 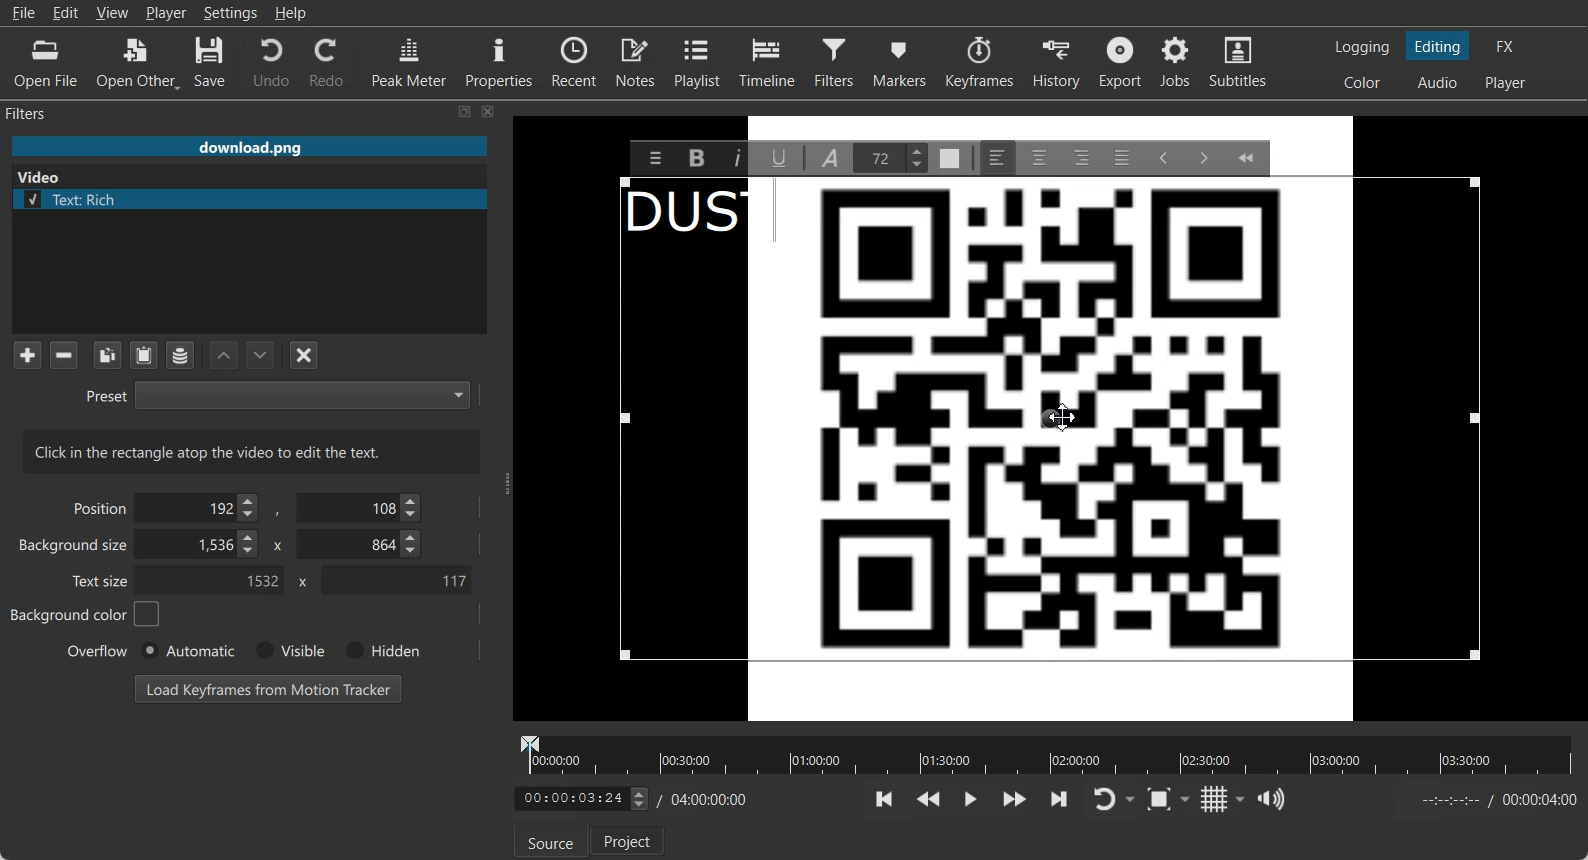 I want to click on x, so click(x=299, y=582).